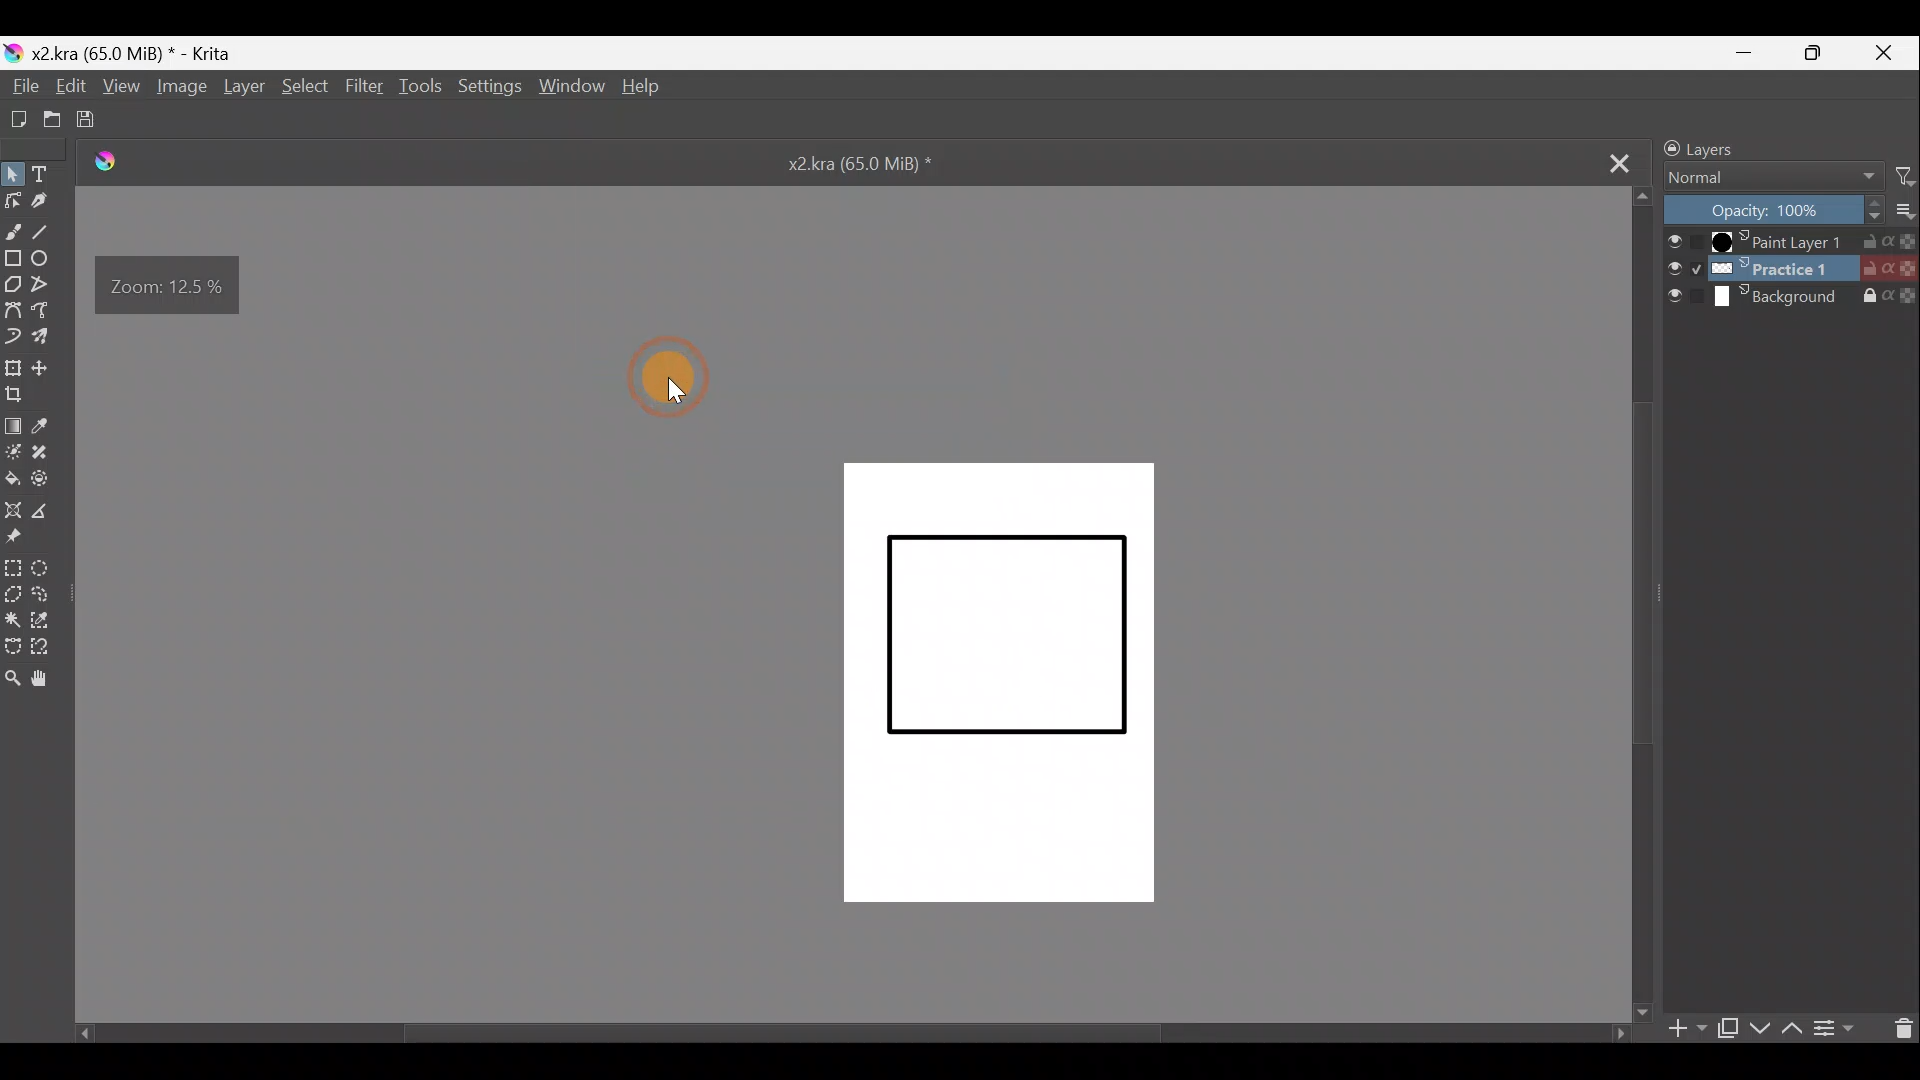 The width and height of the screenshot is (1920, 1080). I want to click on Freehand path tool, so click(50, 310).